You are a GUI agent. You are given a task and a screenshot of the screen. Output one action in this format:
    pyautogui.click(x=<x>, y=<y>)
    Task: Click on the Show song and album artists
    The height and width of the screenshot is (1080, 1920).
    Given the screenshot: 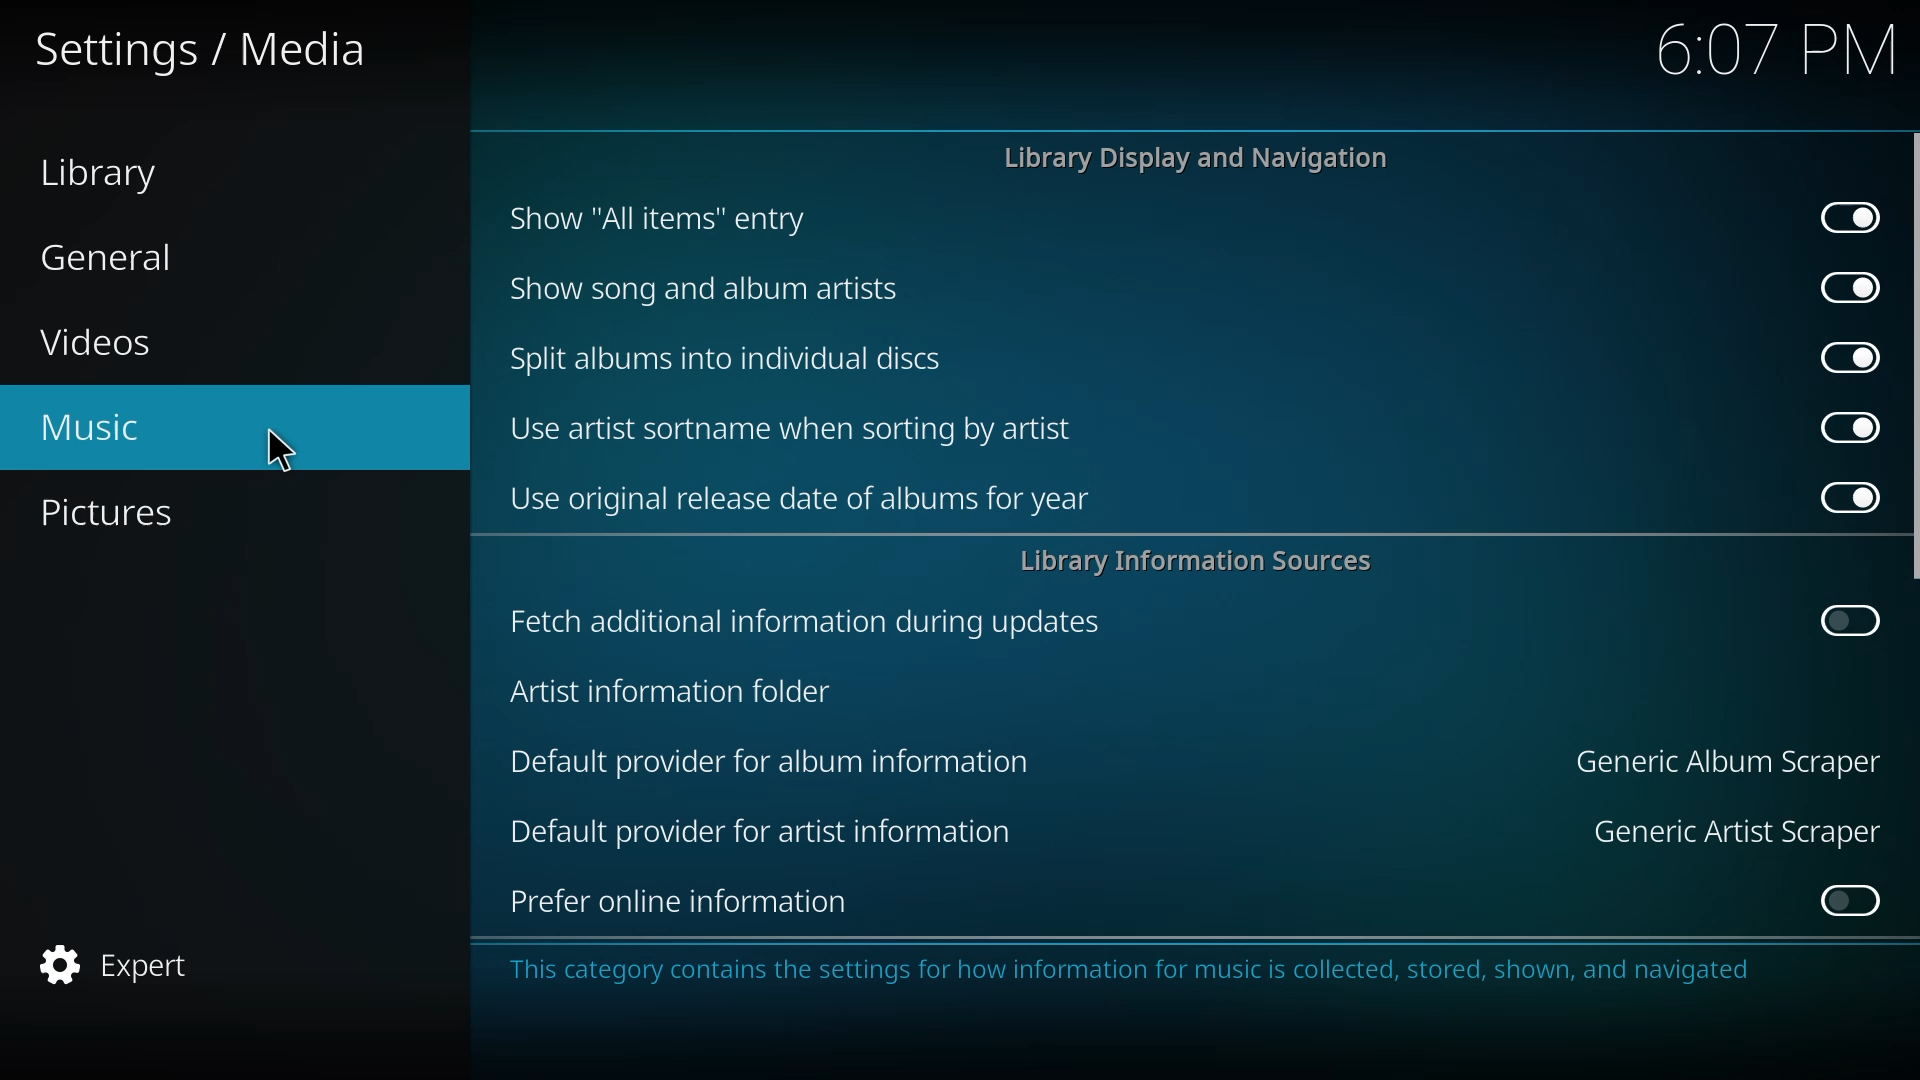 What is the action you would take?
    pyautogui.click(x=711, y=293)
    